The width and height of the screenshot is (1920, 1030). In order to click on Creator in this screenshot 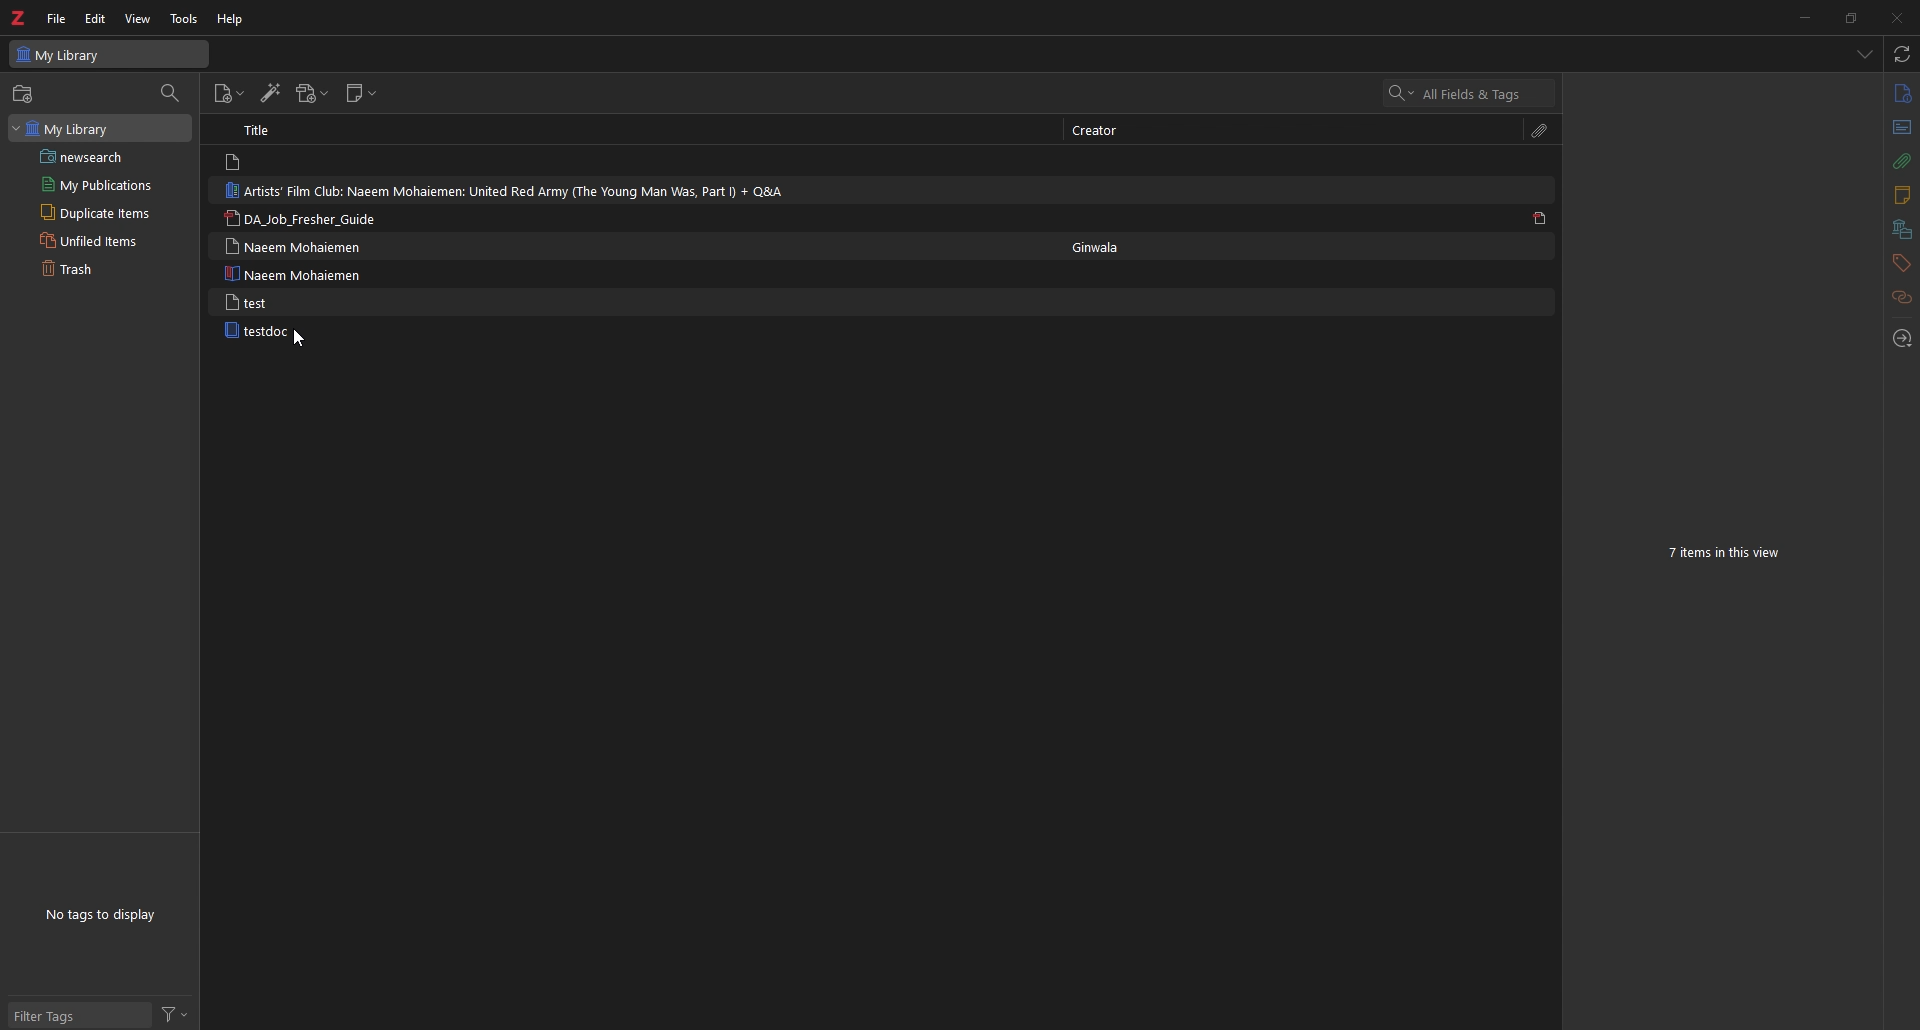, I will do `click(1102, 131)`.